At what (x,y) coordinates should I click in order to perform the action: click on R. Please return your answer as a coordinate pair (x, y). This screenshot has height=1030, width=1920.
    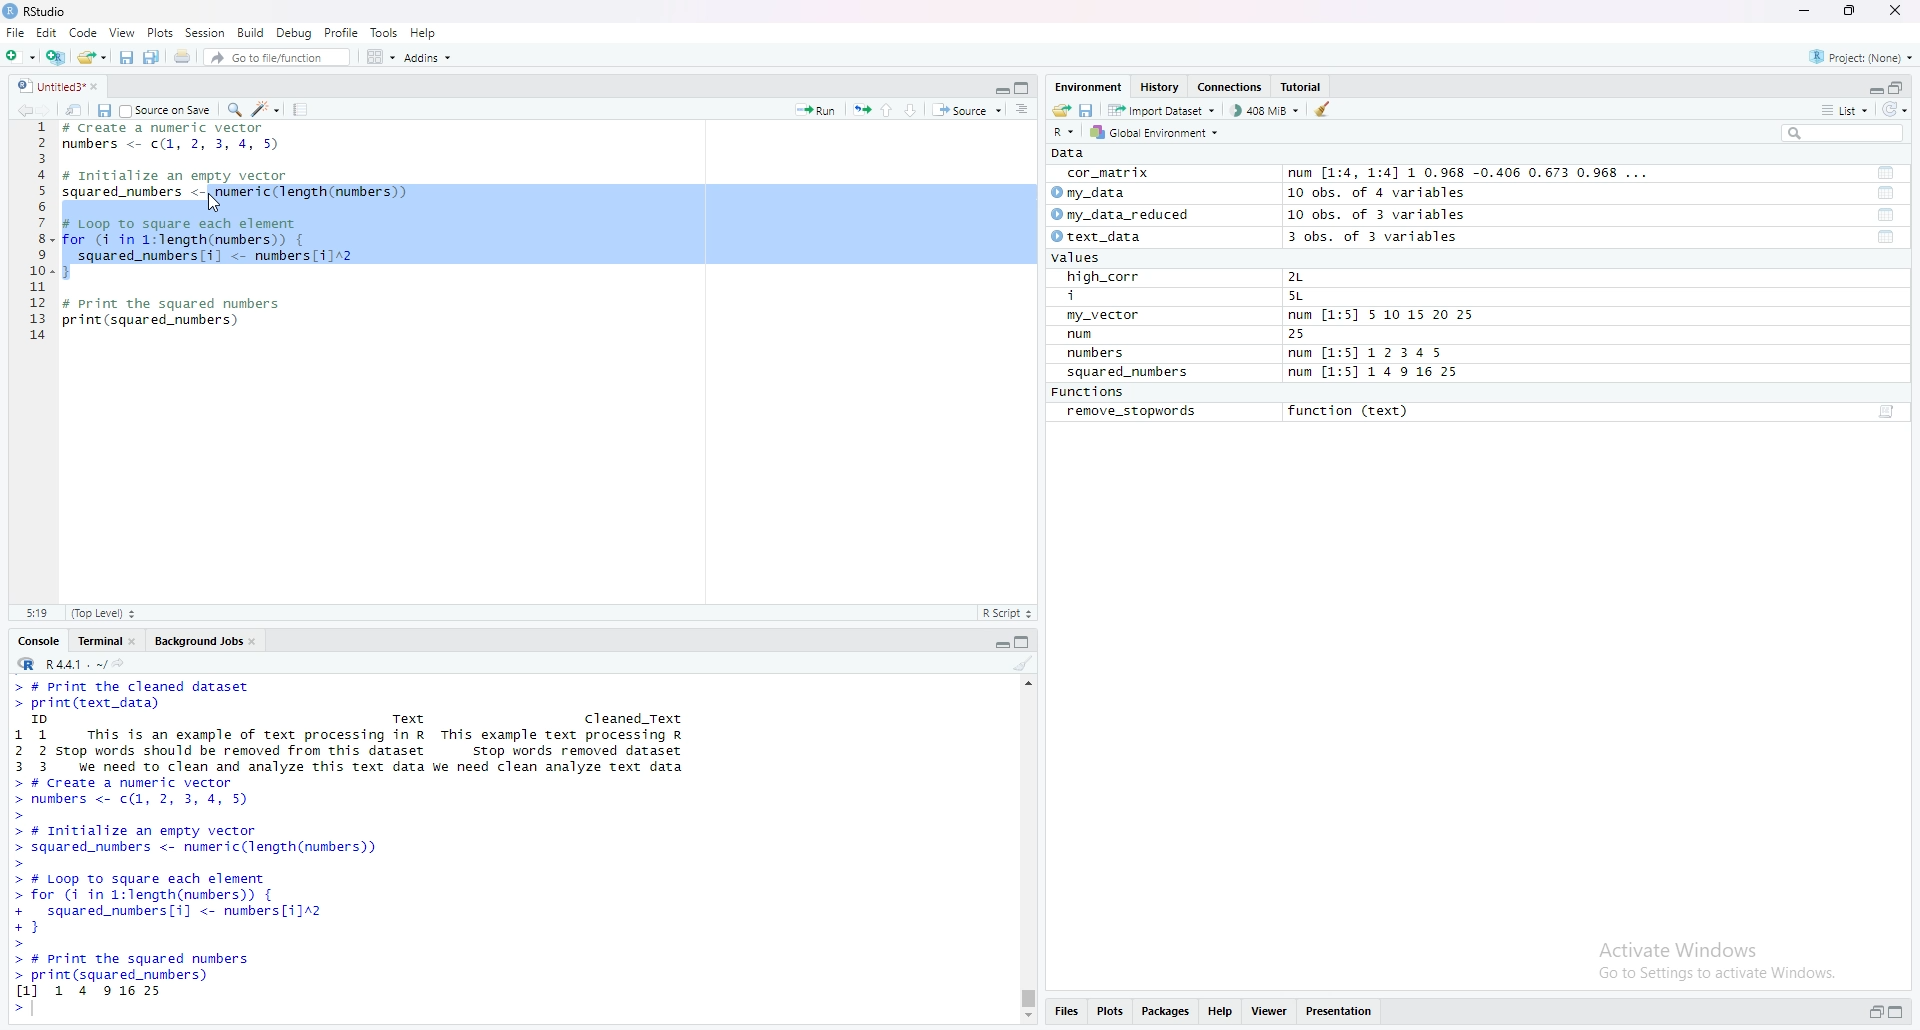
    Looking at the image, I should click on (1066, 131).